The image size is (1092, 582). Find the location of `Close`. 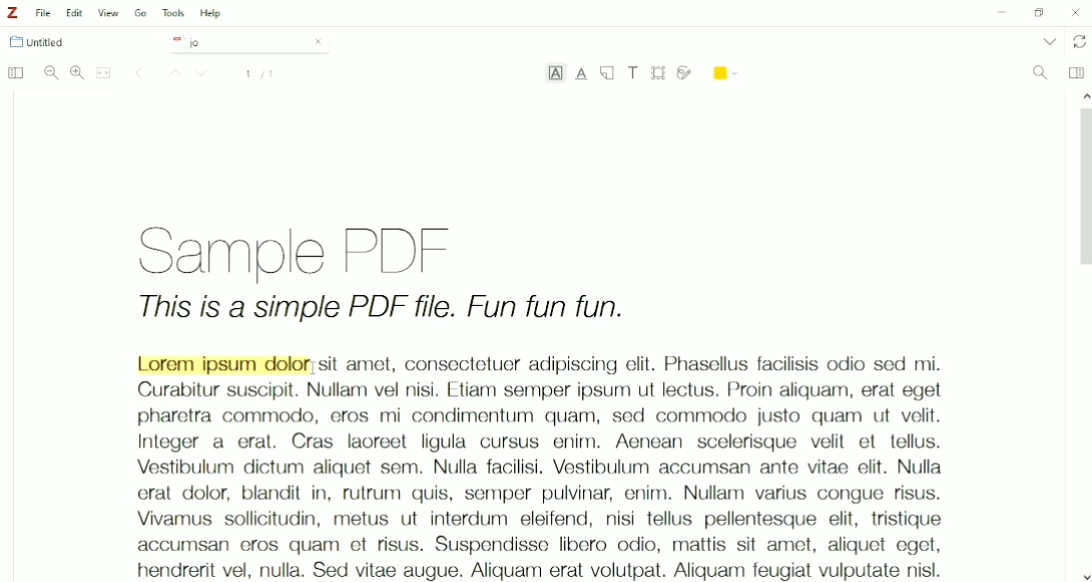

Close is located at coordinates (318, 41).